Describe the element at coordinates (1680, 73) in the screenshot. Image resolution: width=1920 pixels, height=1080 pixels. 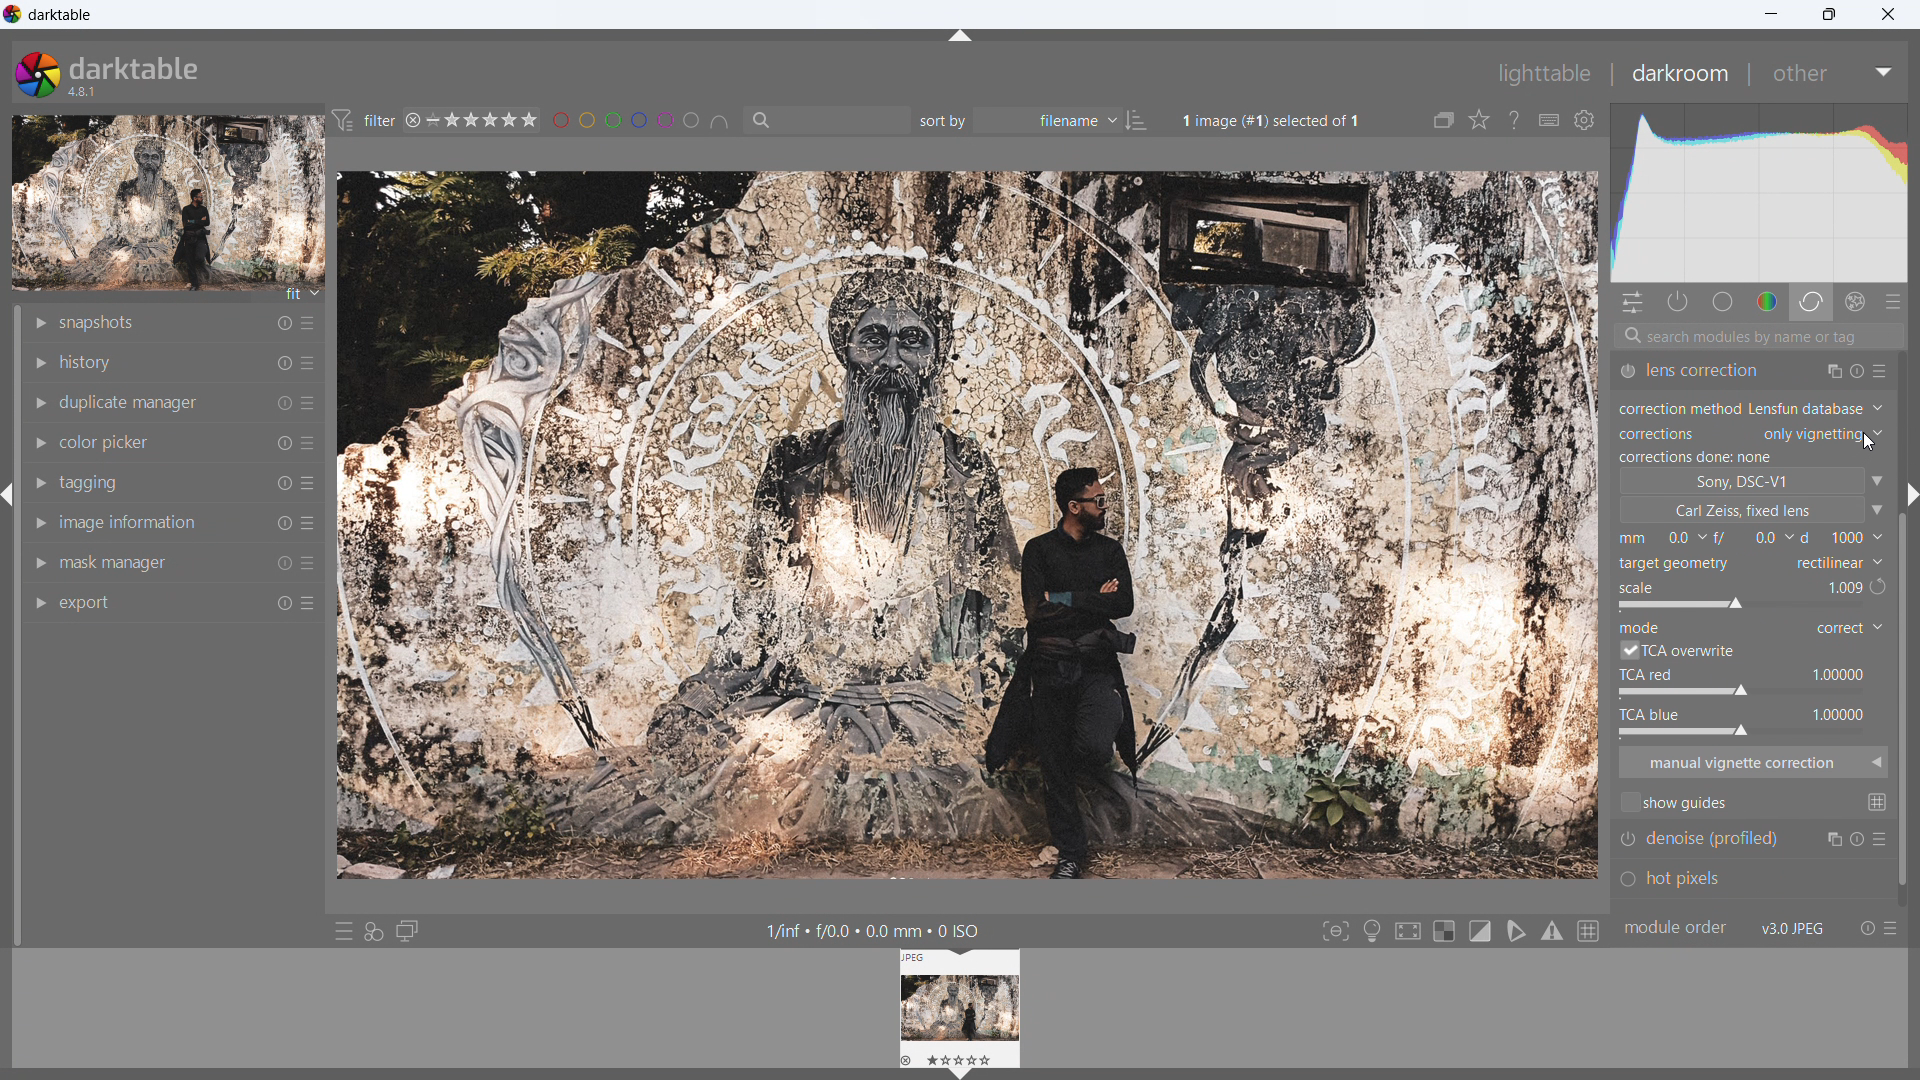
I see `darkroom` at that location.